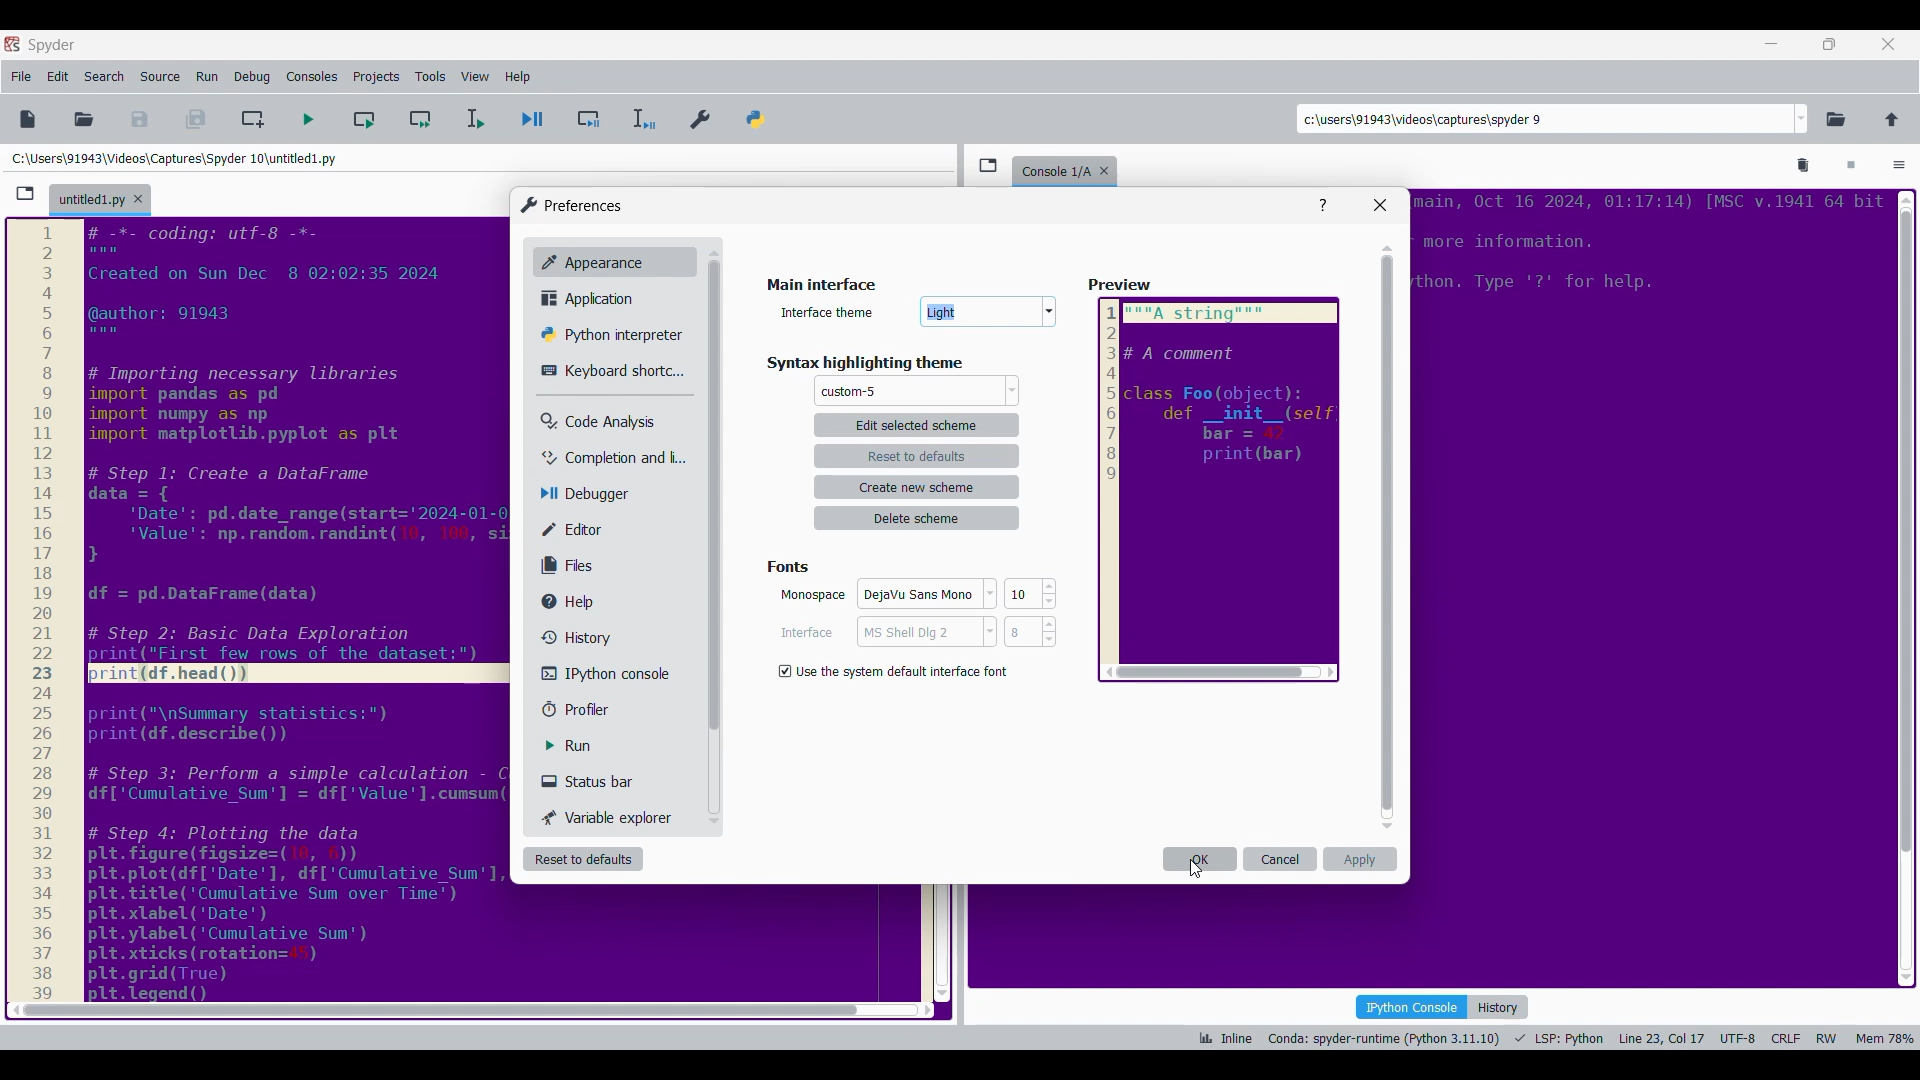 The height and width of the screenshot is (1080, 1920). What do you see at coordinates (533, 120) in the screenshot?
I see `Debug file` at bounding box center [533, 120].